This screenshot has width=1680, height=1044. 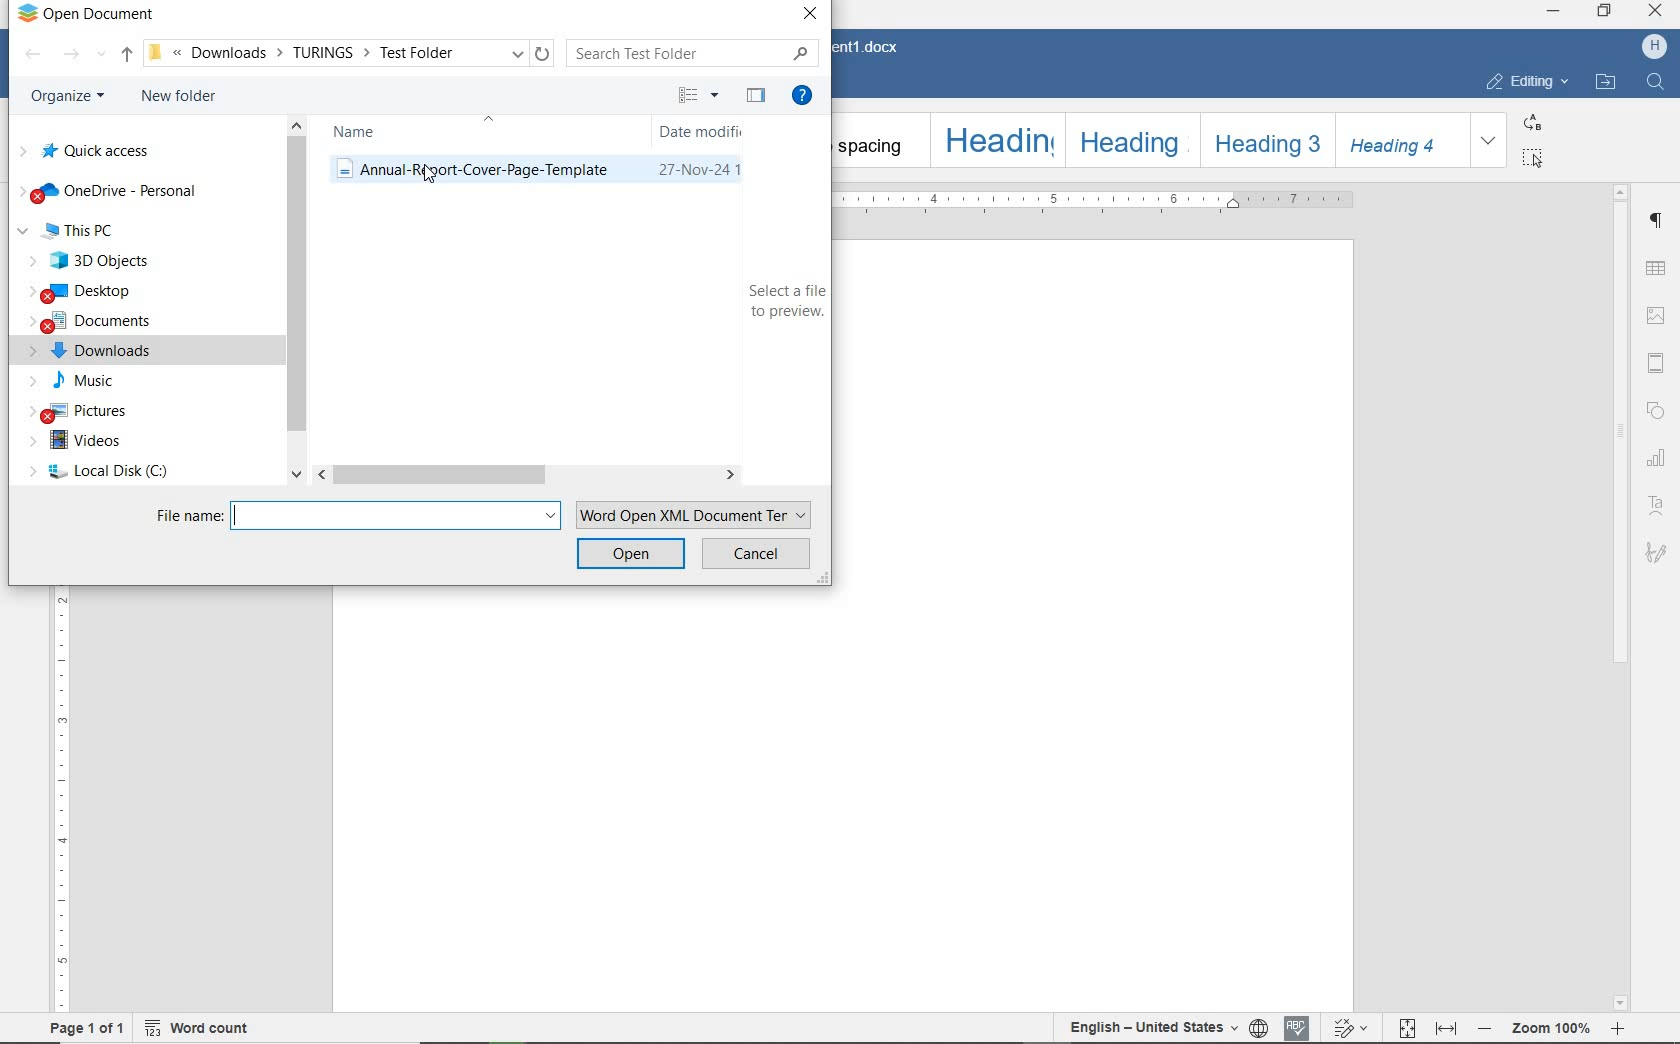 I want to click on paragraph settings, so click(x=1658, y=221).